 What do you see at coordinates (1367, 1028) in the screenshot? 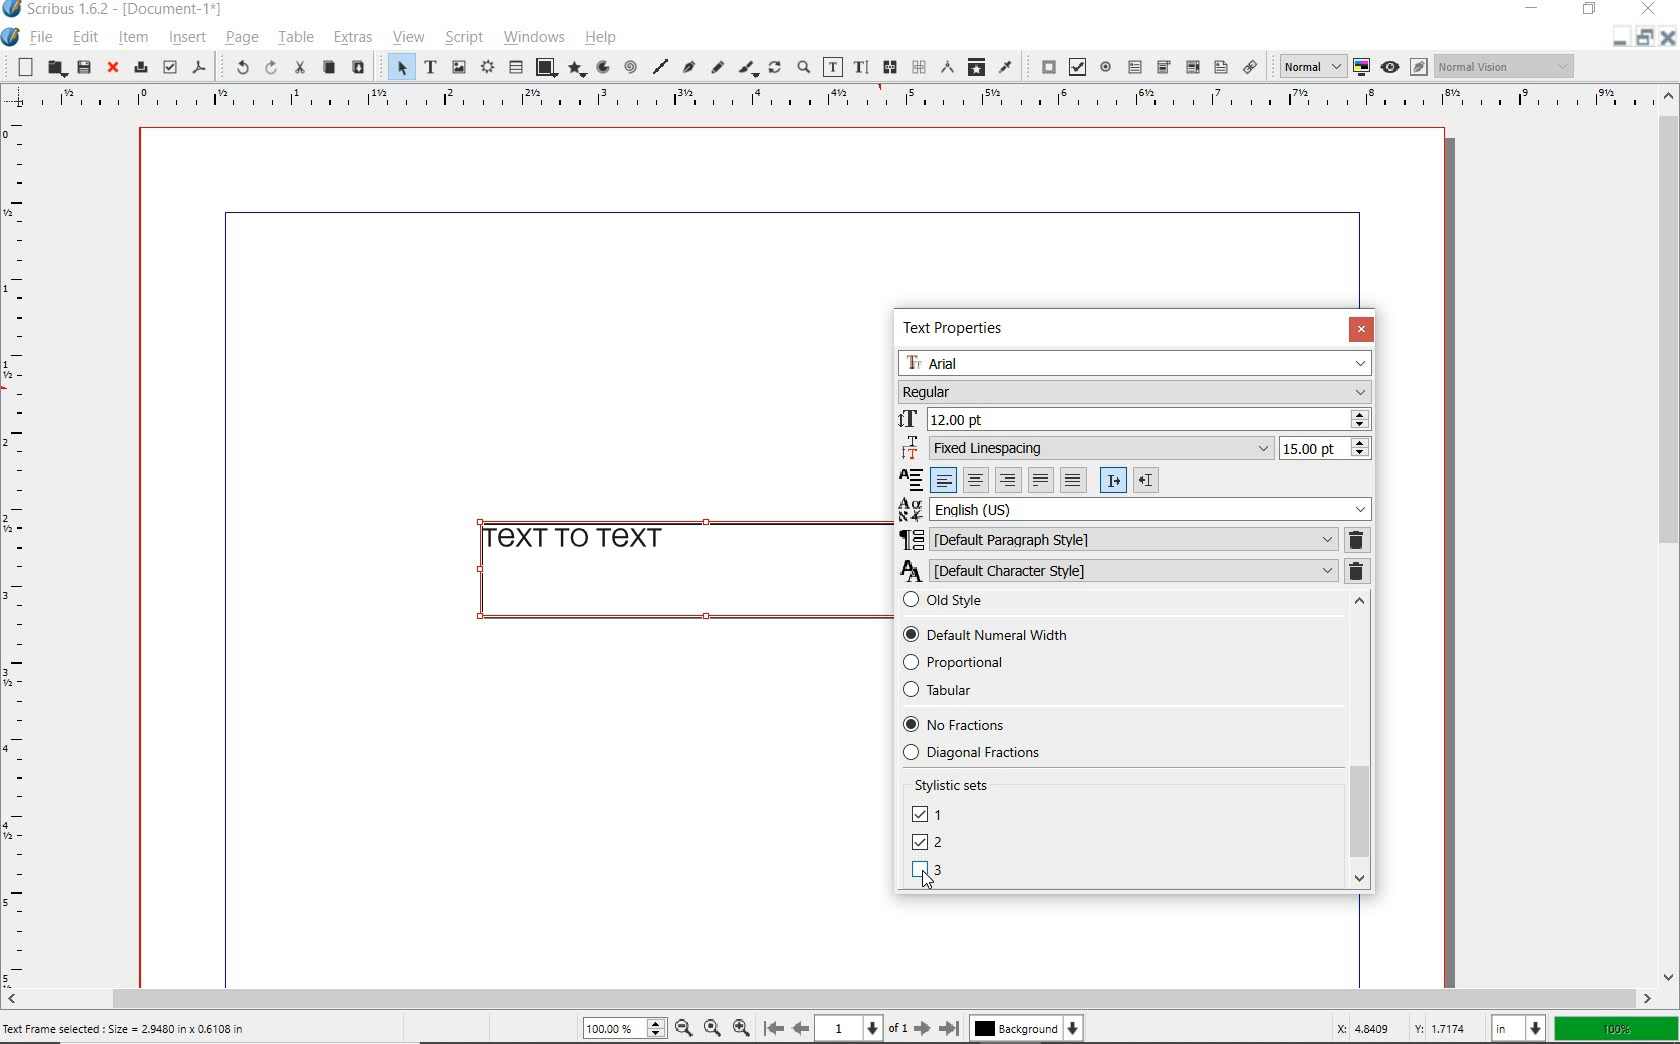
I see `X: 4.8409` at bounding box center [1367, 1028].